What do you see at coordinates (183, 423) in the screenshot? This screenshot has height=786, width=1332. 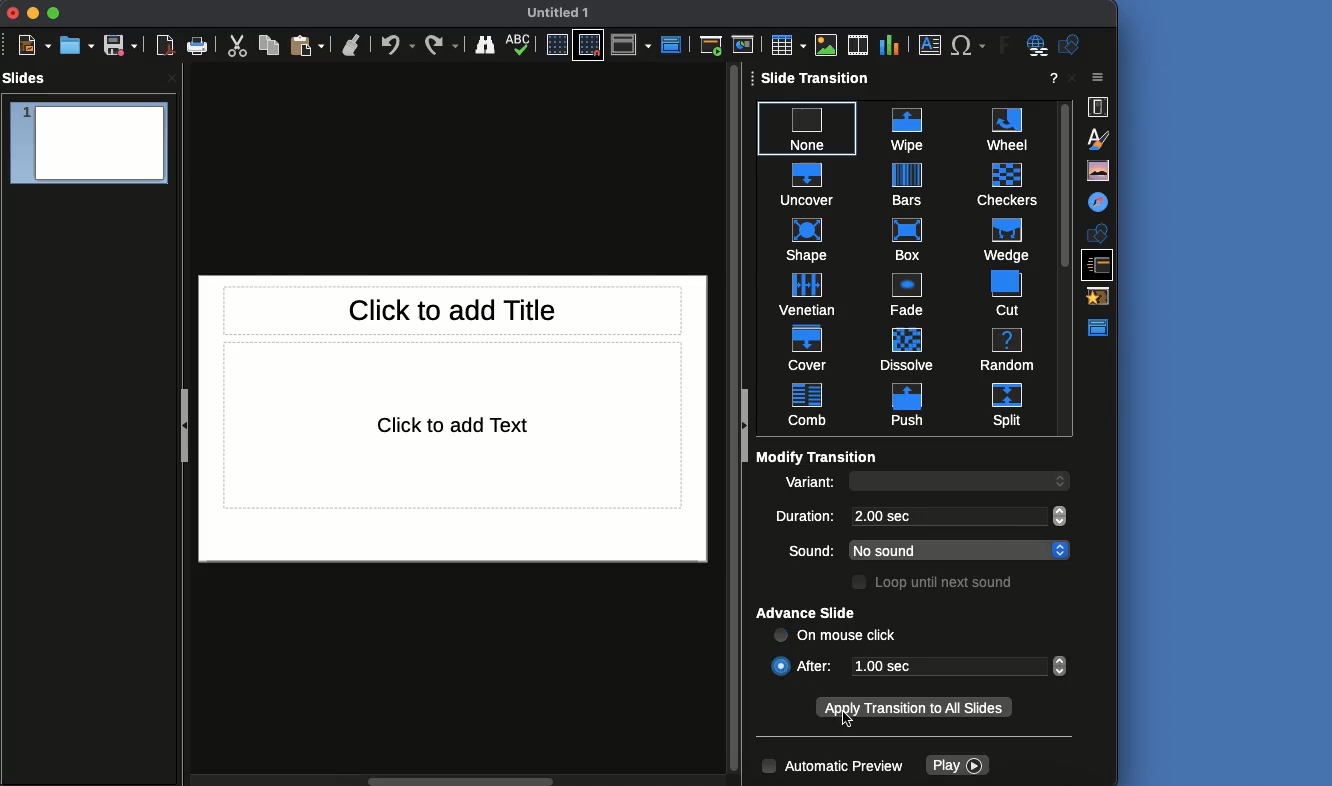 I see `Collapse` at bounding box center [183, 423].